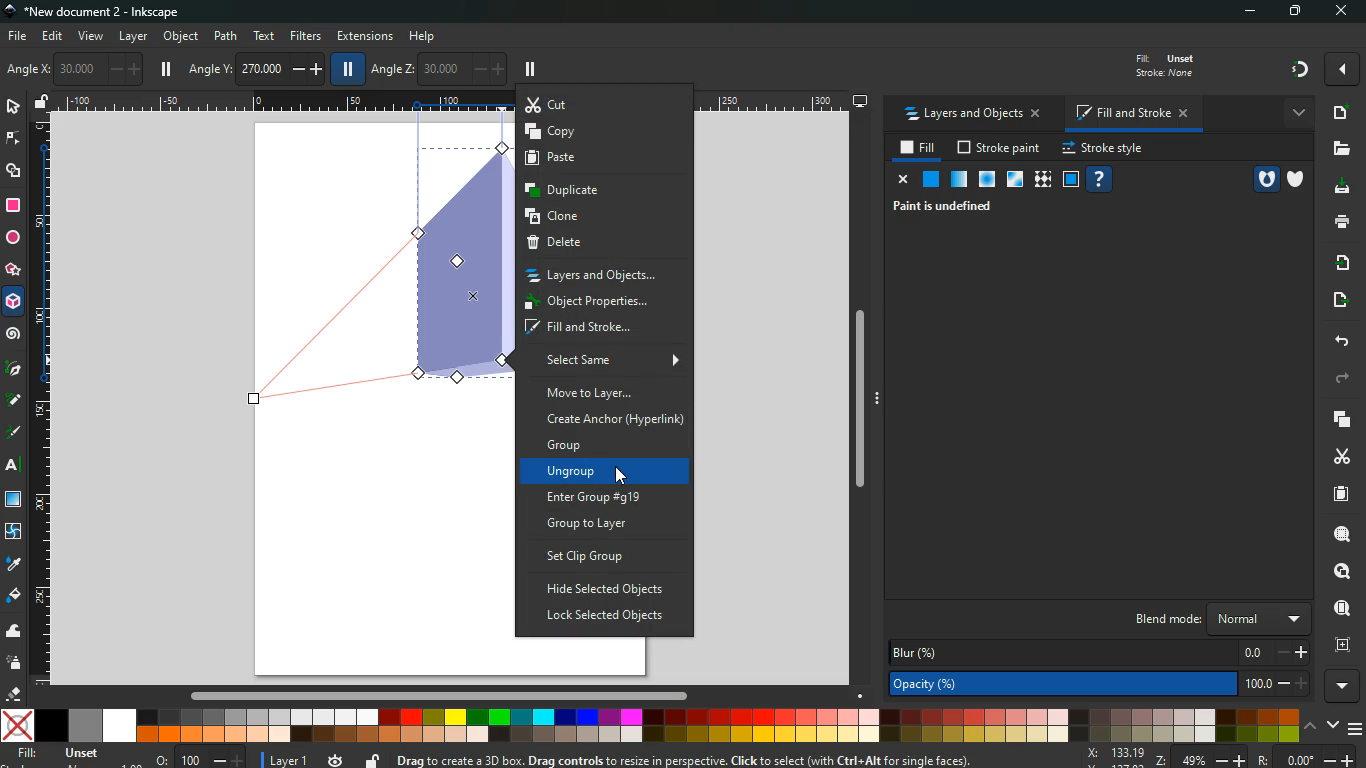 The height and width of the screenshot is (768, 1366). Describe the element at coordinates (15, 108) in the screenshot. I see `select` at that location.